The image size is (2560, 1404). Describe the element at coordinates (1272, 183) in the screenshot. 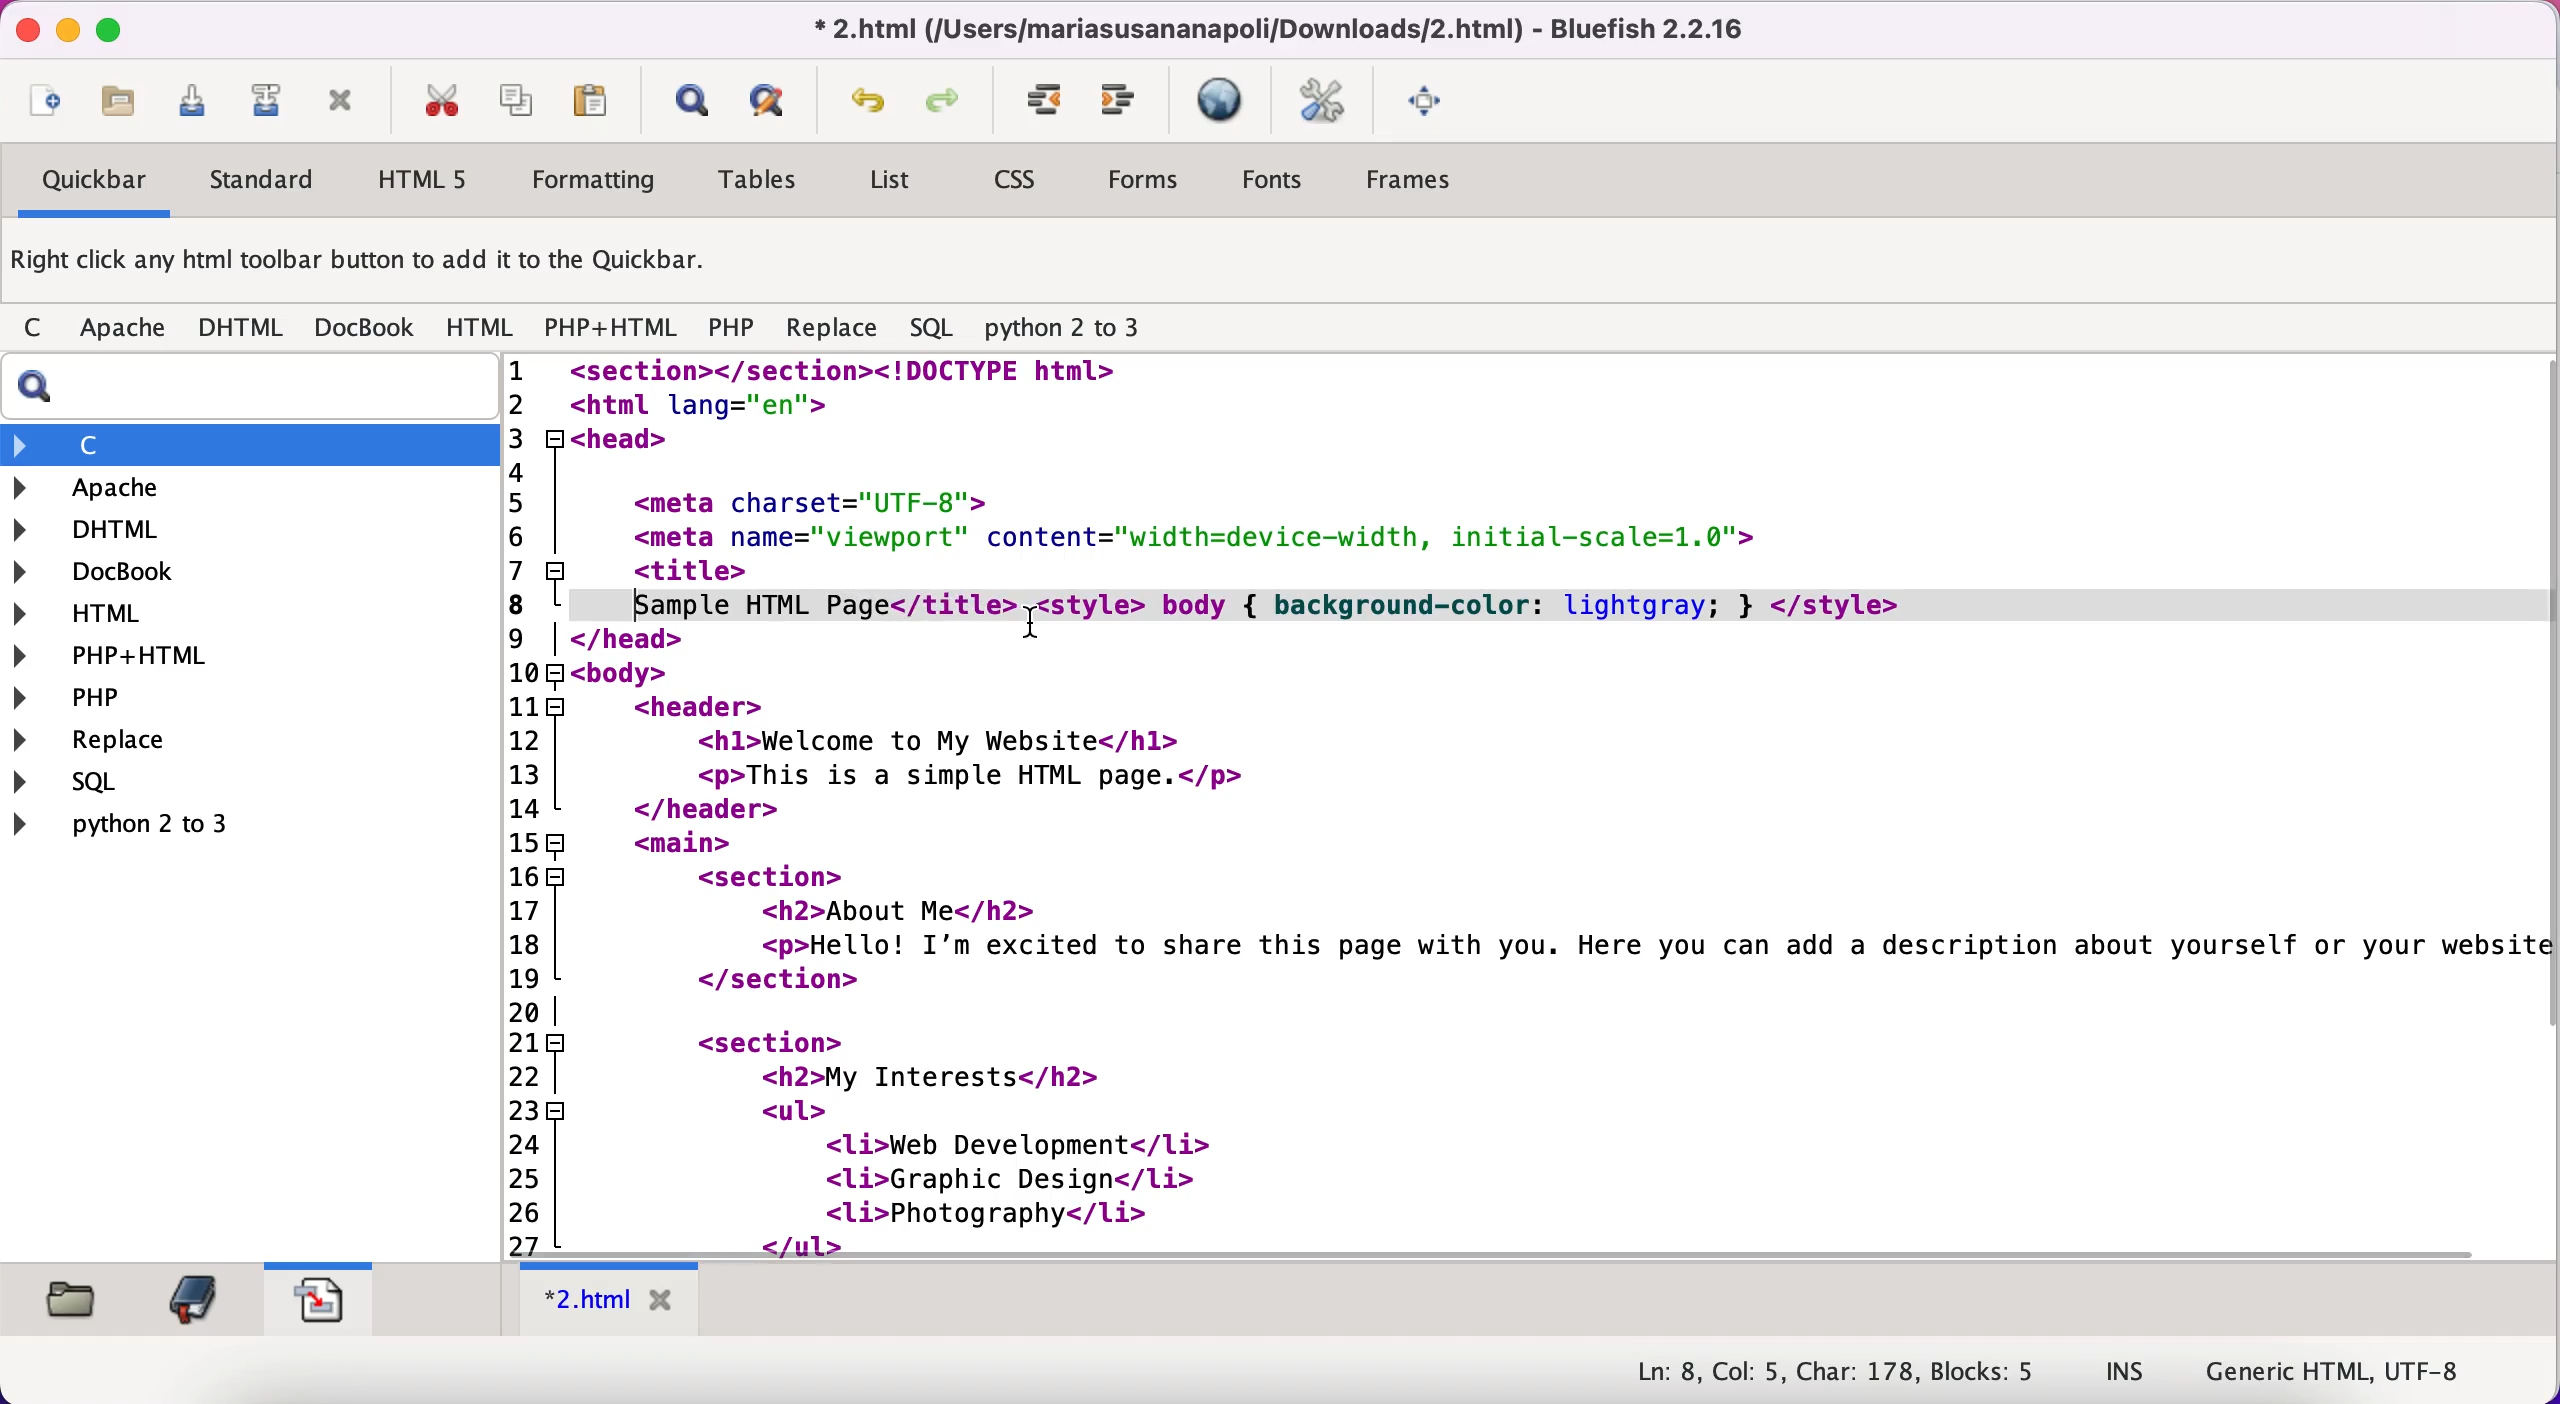

I see `fonts` at that location.